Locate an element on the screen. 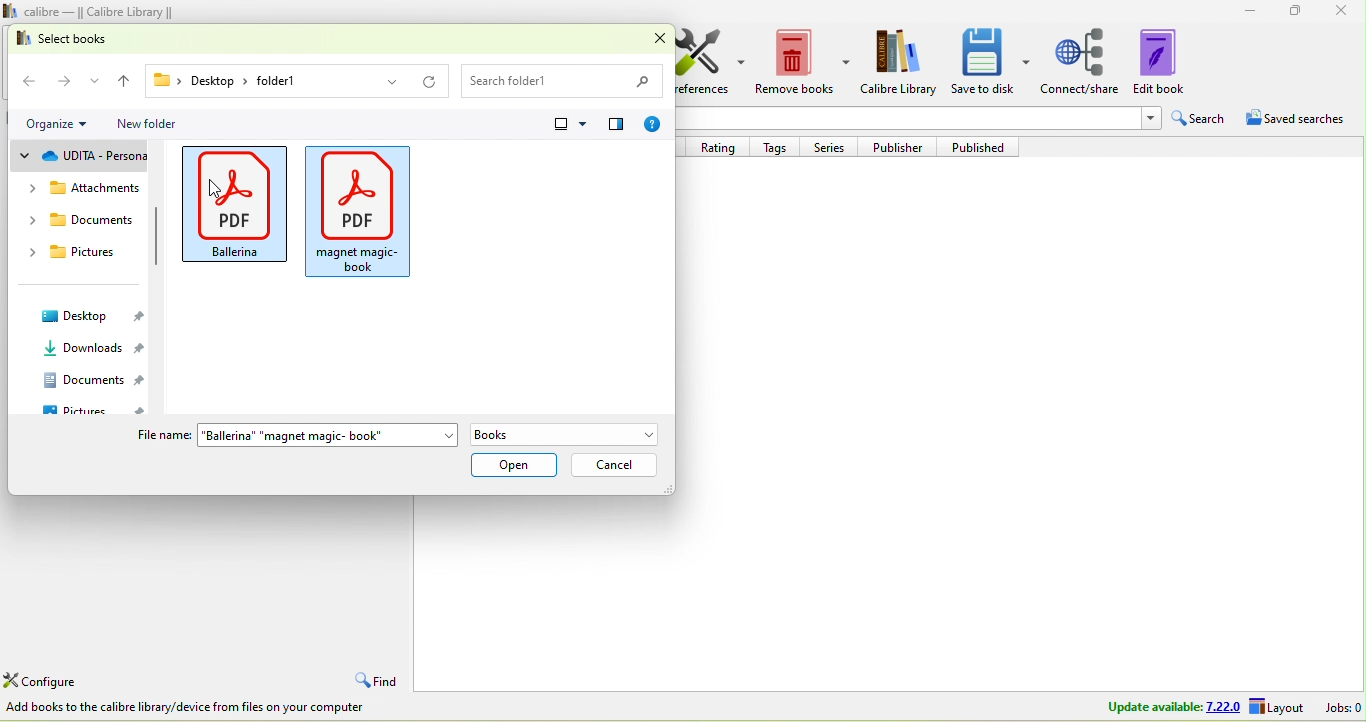 Image resolution: width=1366 pixels, height=722 pixels. save to disk is located at coordinates (992, 63).